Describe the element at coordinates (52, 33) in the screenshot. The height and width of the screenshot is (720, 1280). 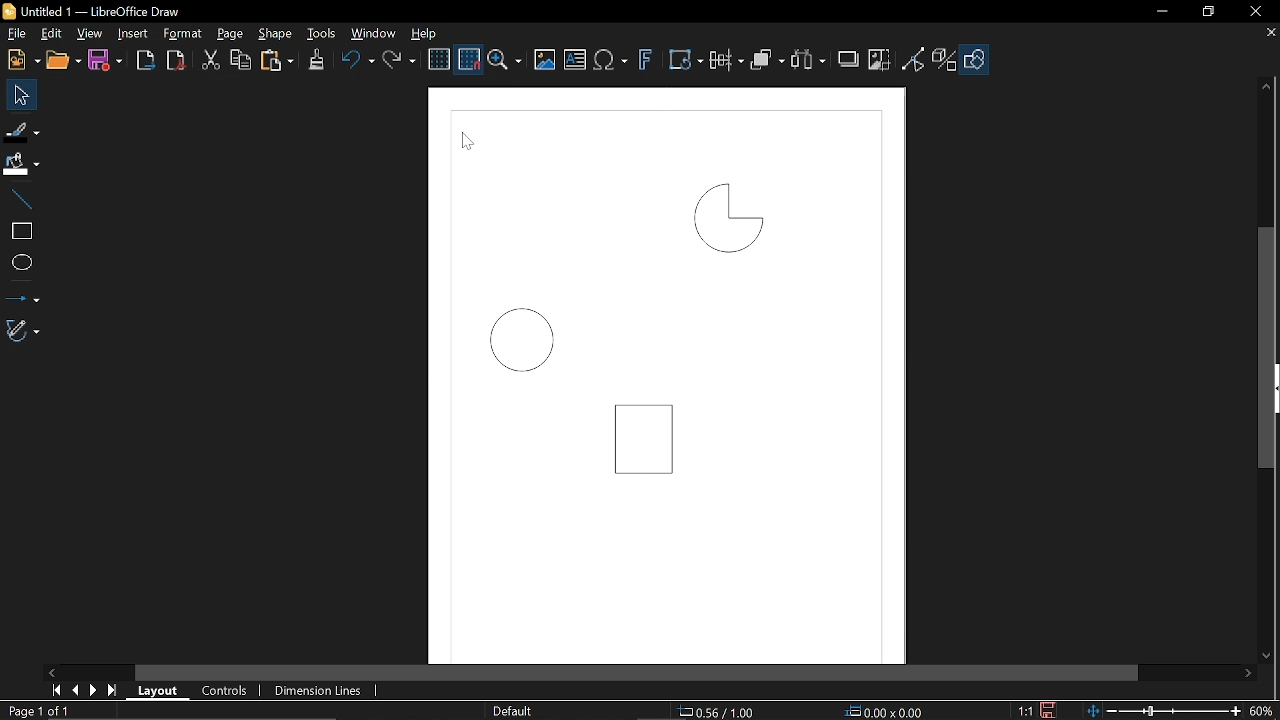
I see `Edit` at that location.